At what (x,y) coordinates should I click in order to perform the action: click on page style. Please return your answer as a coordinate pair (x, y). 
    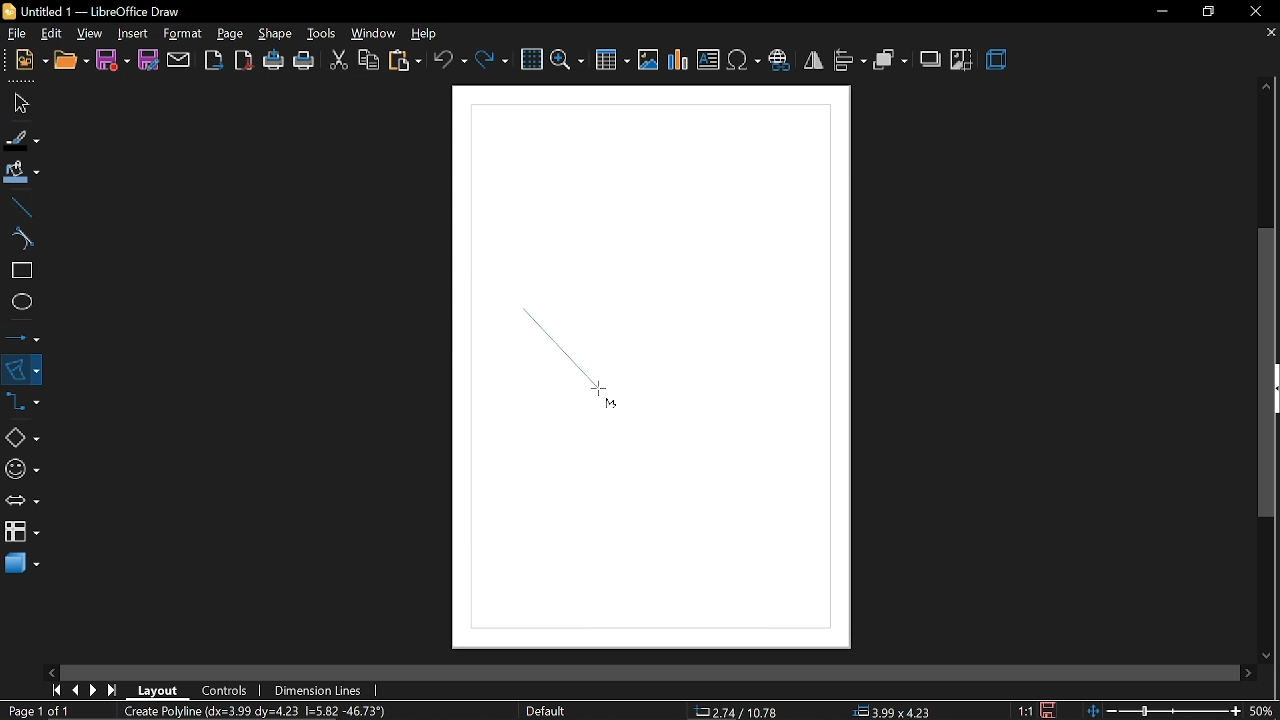
    Looking at the image, I should click on (546, 711).